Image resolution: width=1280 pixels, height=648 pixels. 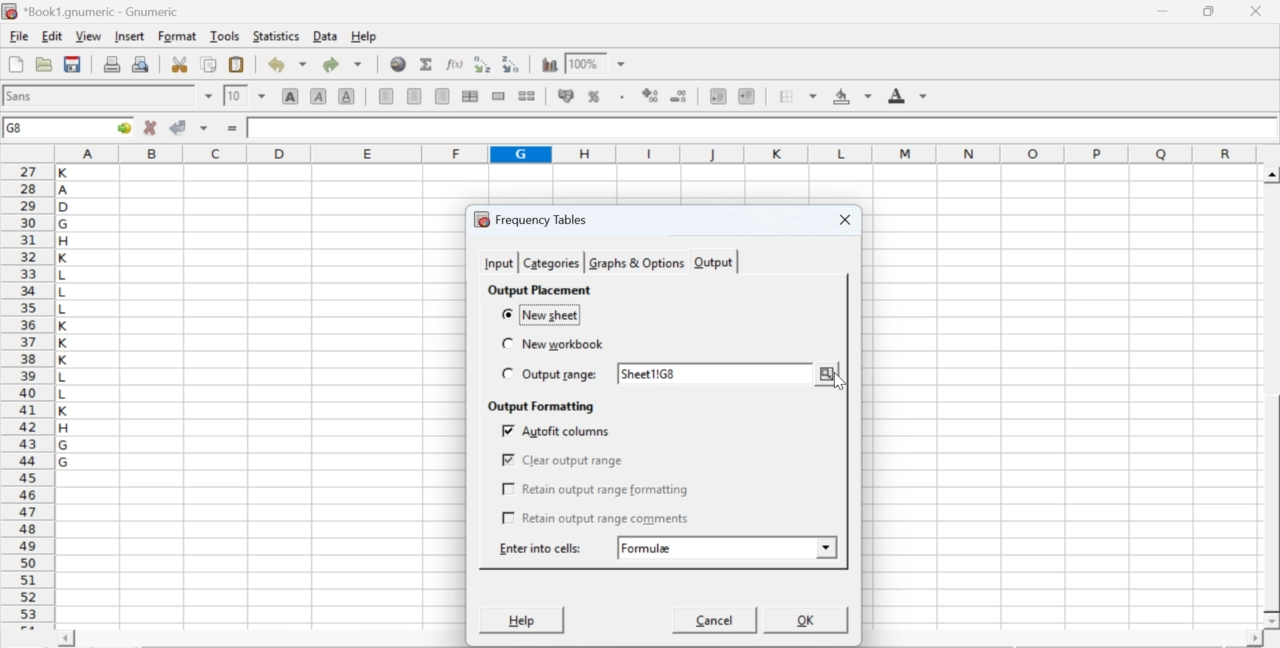 What do you see at coordinates (622, 65) in the screenshot?
I see `drop down` at bounding box center [622, 65].